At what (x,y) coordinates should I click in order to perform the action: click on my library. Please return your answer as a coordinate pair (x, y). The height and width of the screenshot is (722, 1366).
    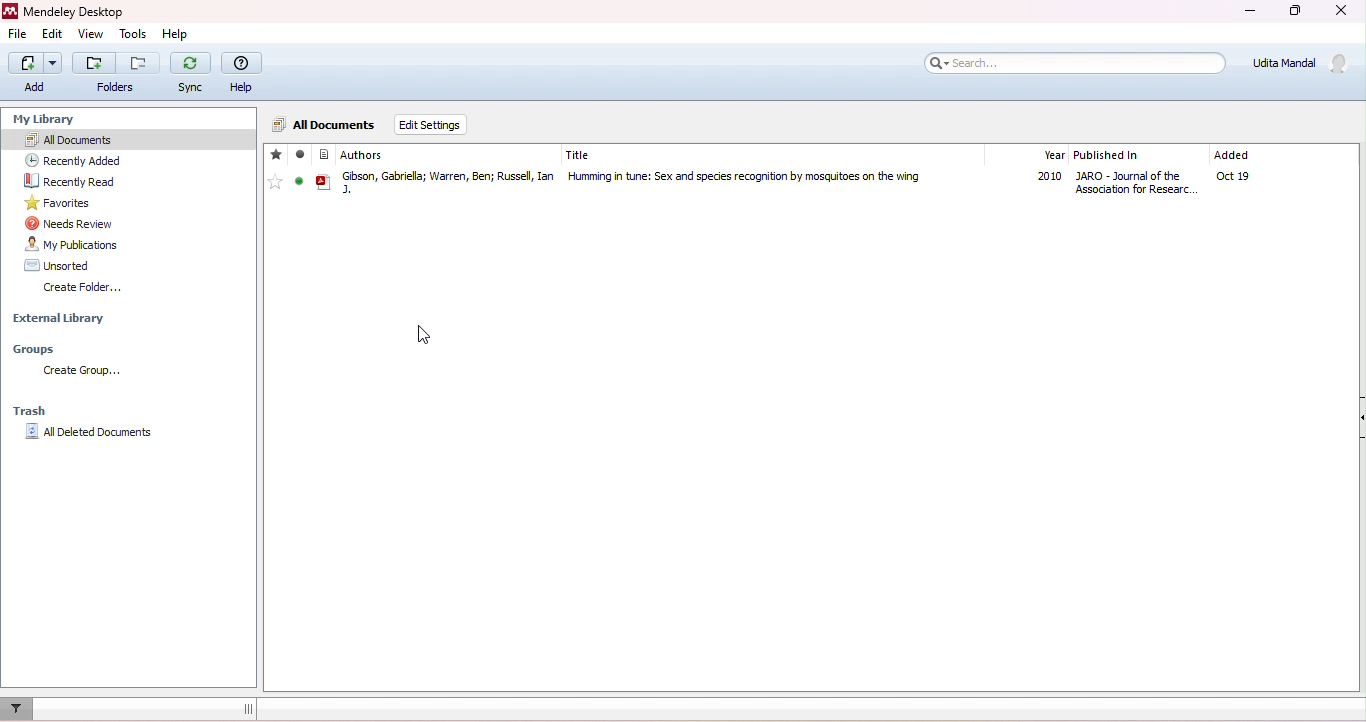
    Looking at the image, I should click on (45, 119).